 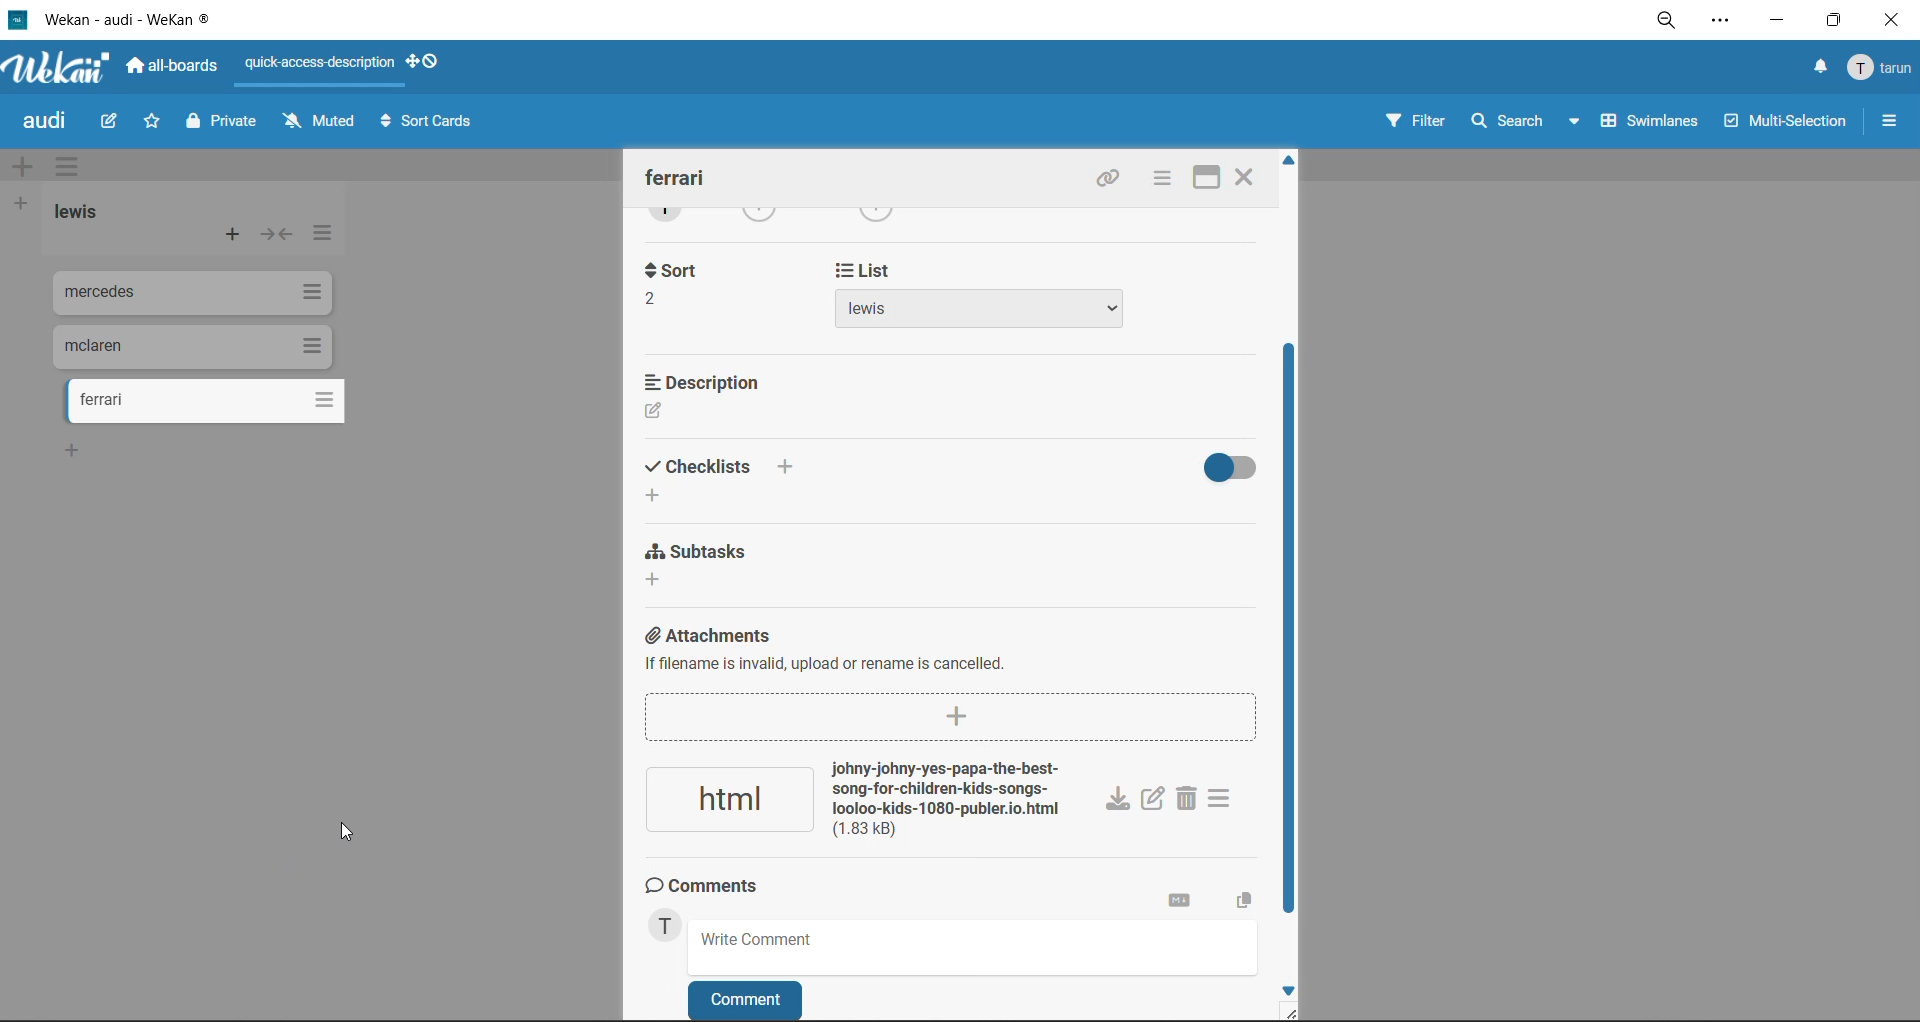 I want to click on sort, so click(x=670, y=283).